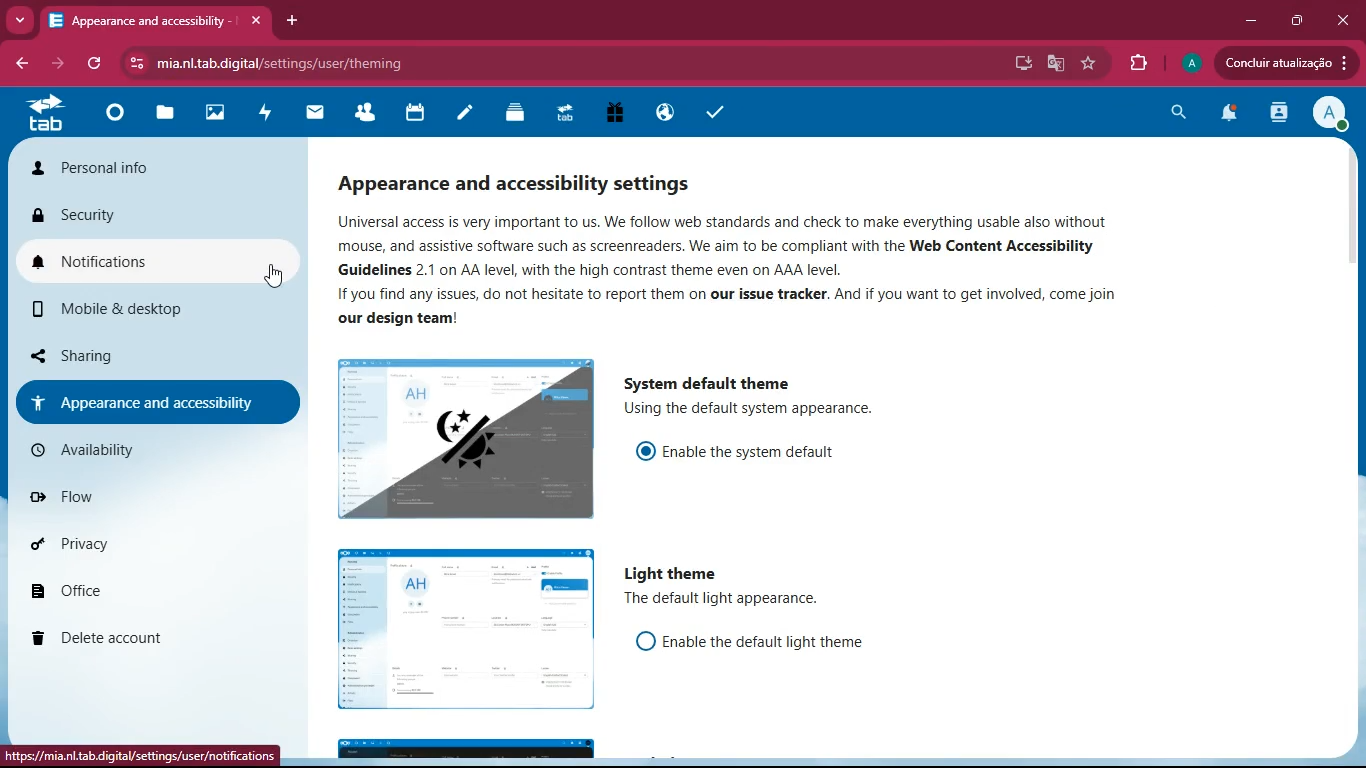 This screenshot has width=1366, height=768. Describe the element at coordinates (274, 279) in the screenshot. I see `cursor` at that location.